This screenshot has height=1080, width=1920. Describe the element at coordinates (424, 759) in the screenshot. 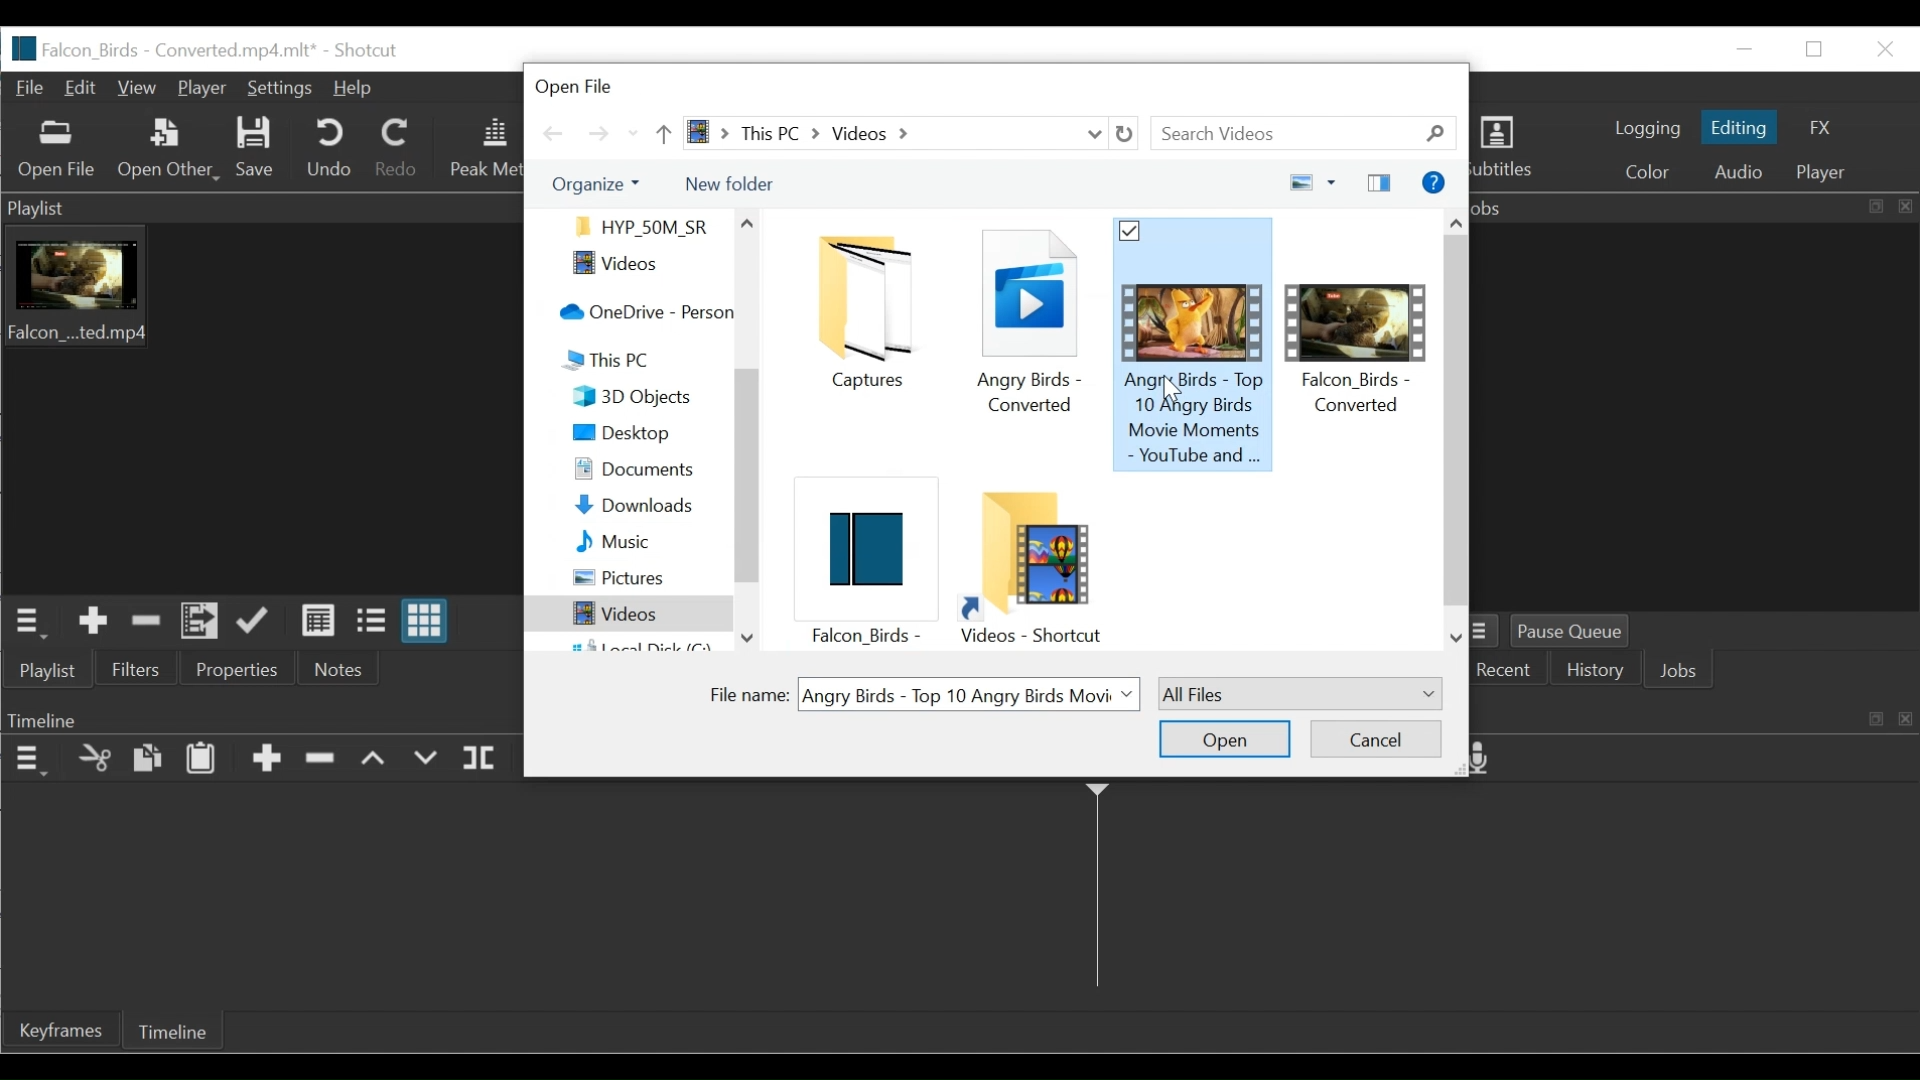

I see `Overwrite` at that location.